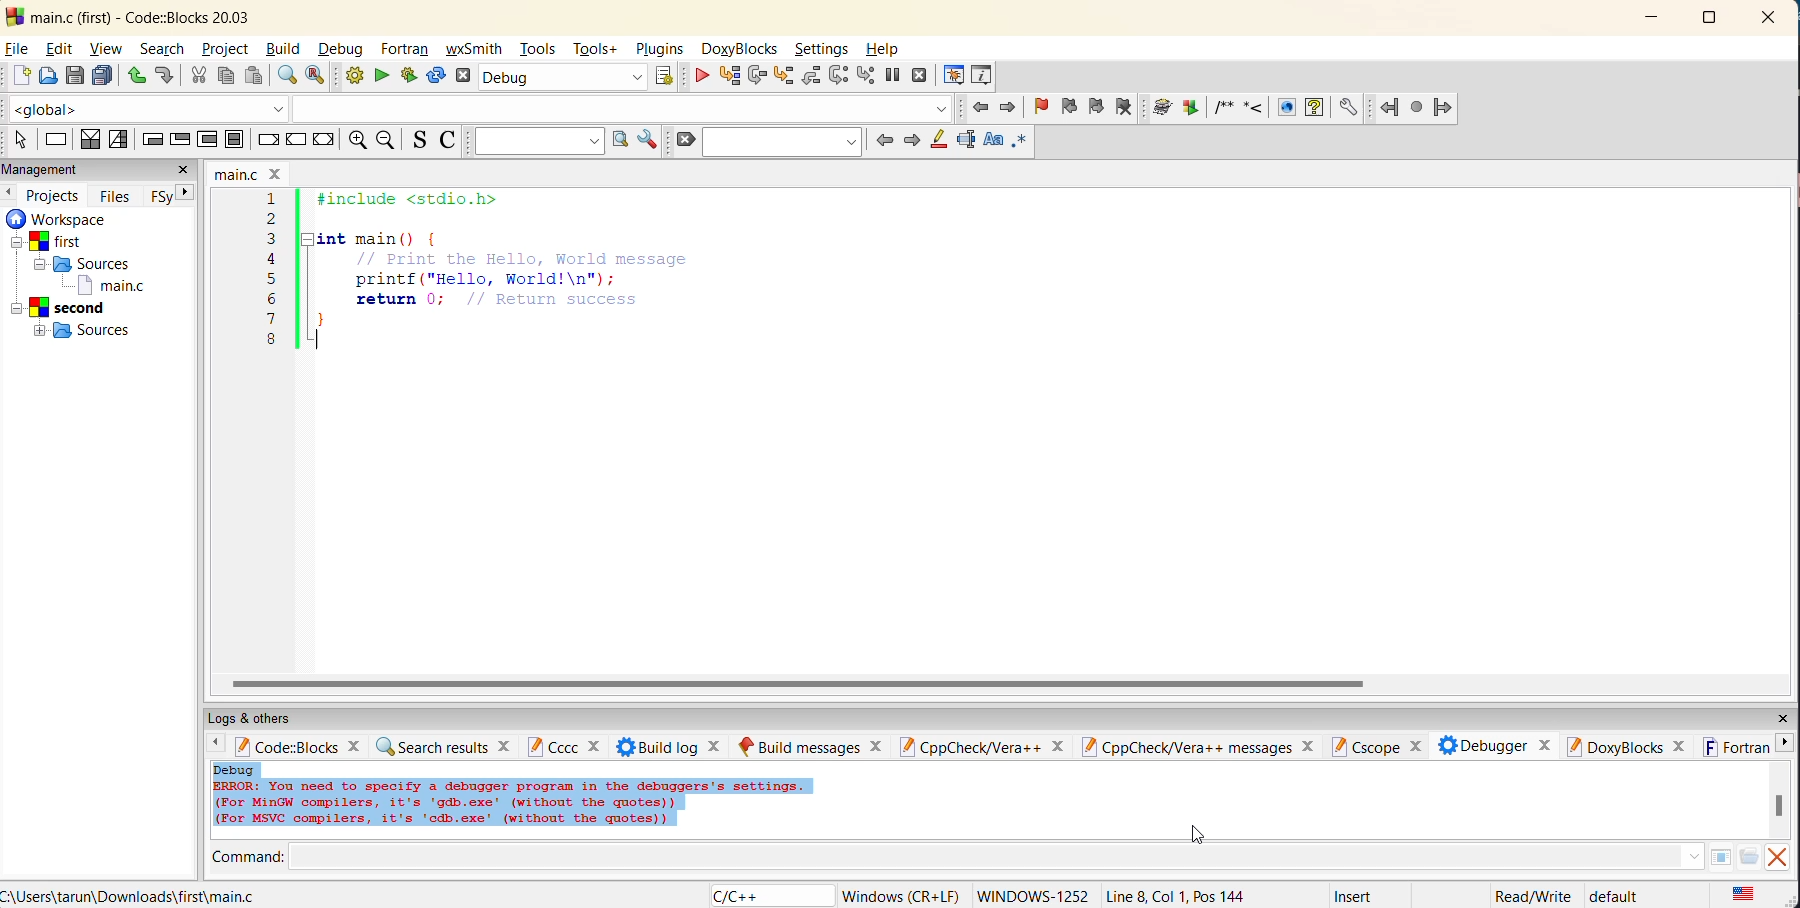  Describe the element at coordinates (541, 47) in the screenshot. I see `tools` at that location.